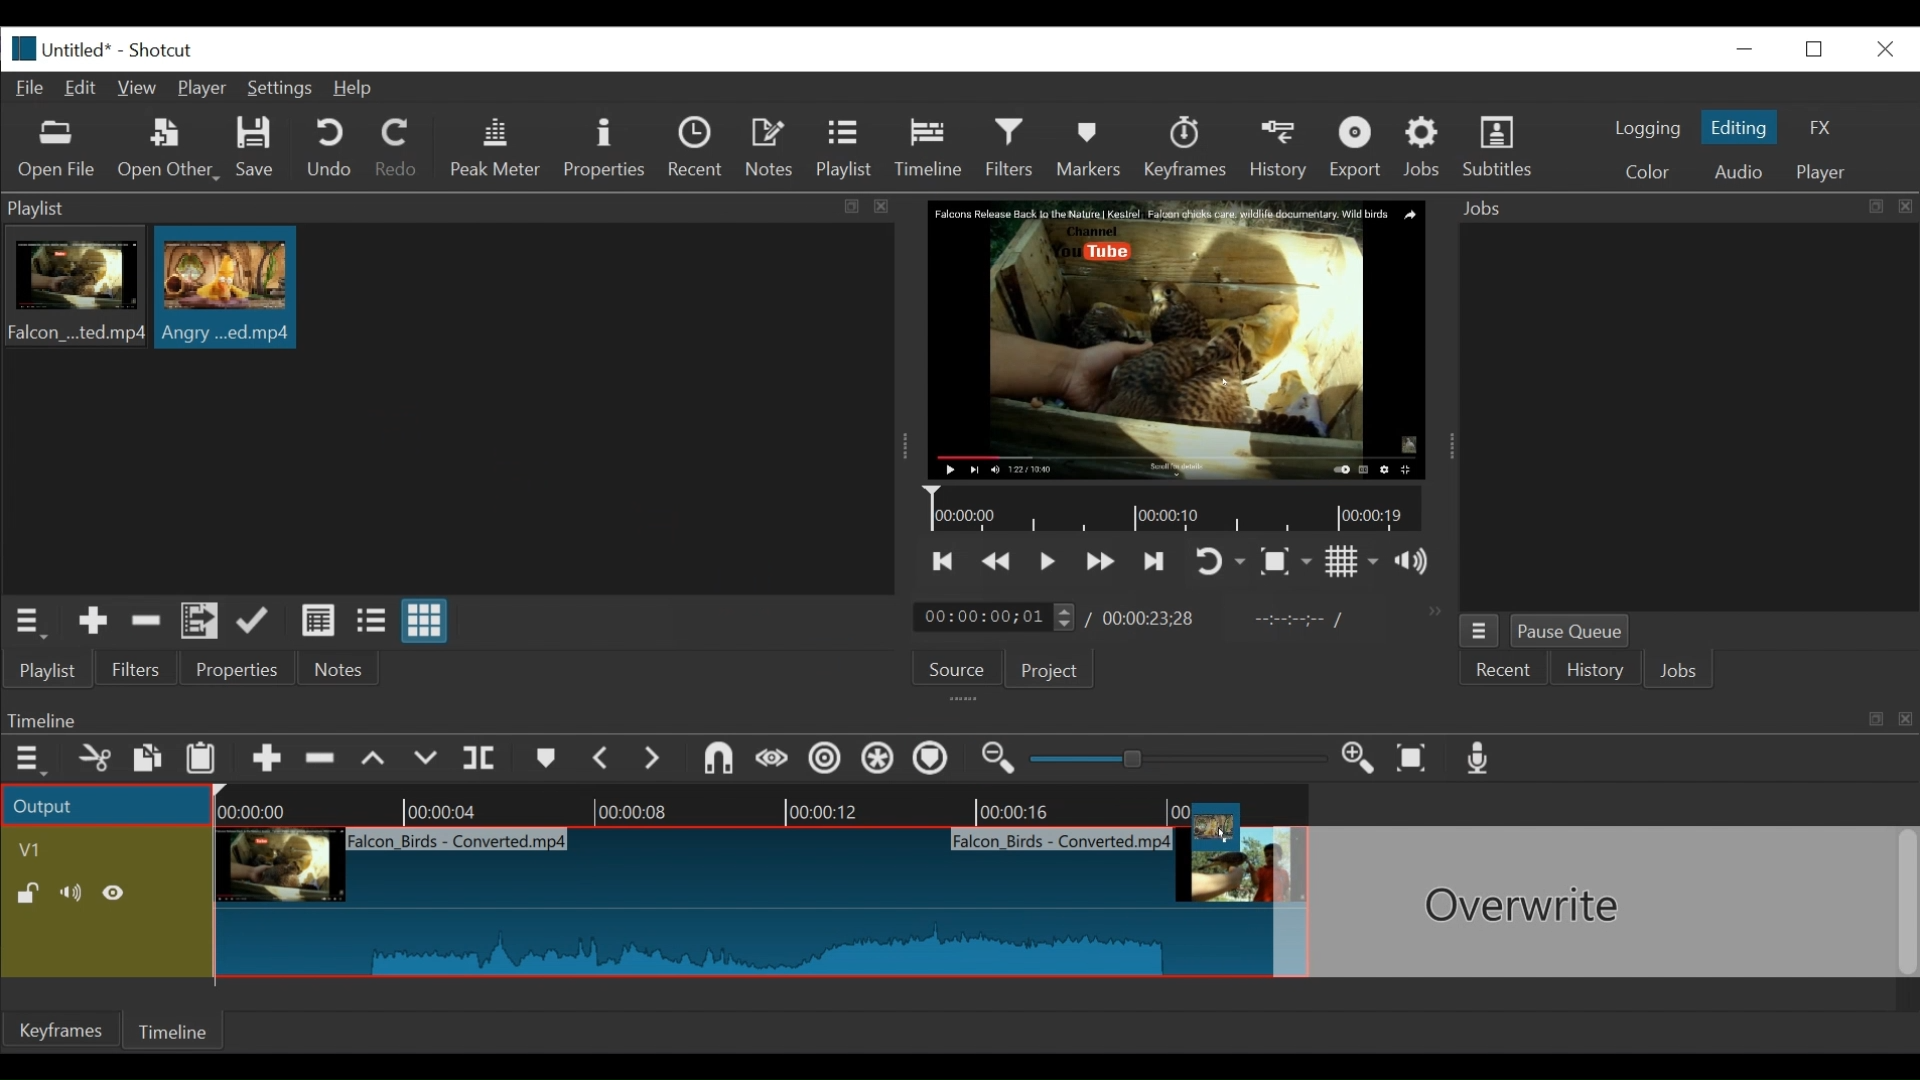 This screenshot has width=1920, height=1080. What do you see at coordinates (1742, 127) in the screenshot?
I see `Editing` at bounding box center [1742, 127].